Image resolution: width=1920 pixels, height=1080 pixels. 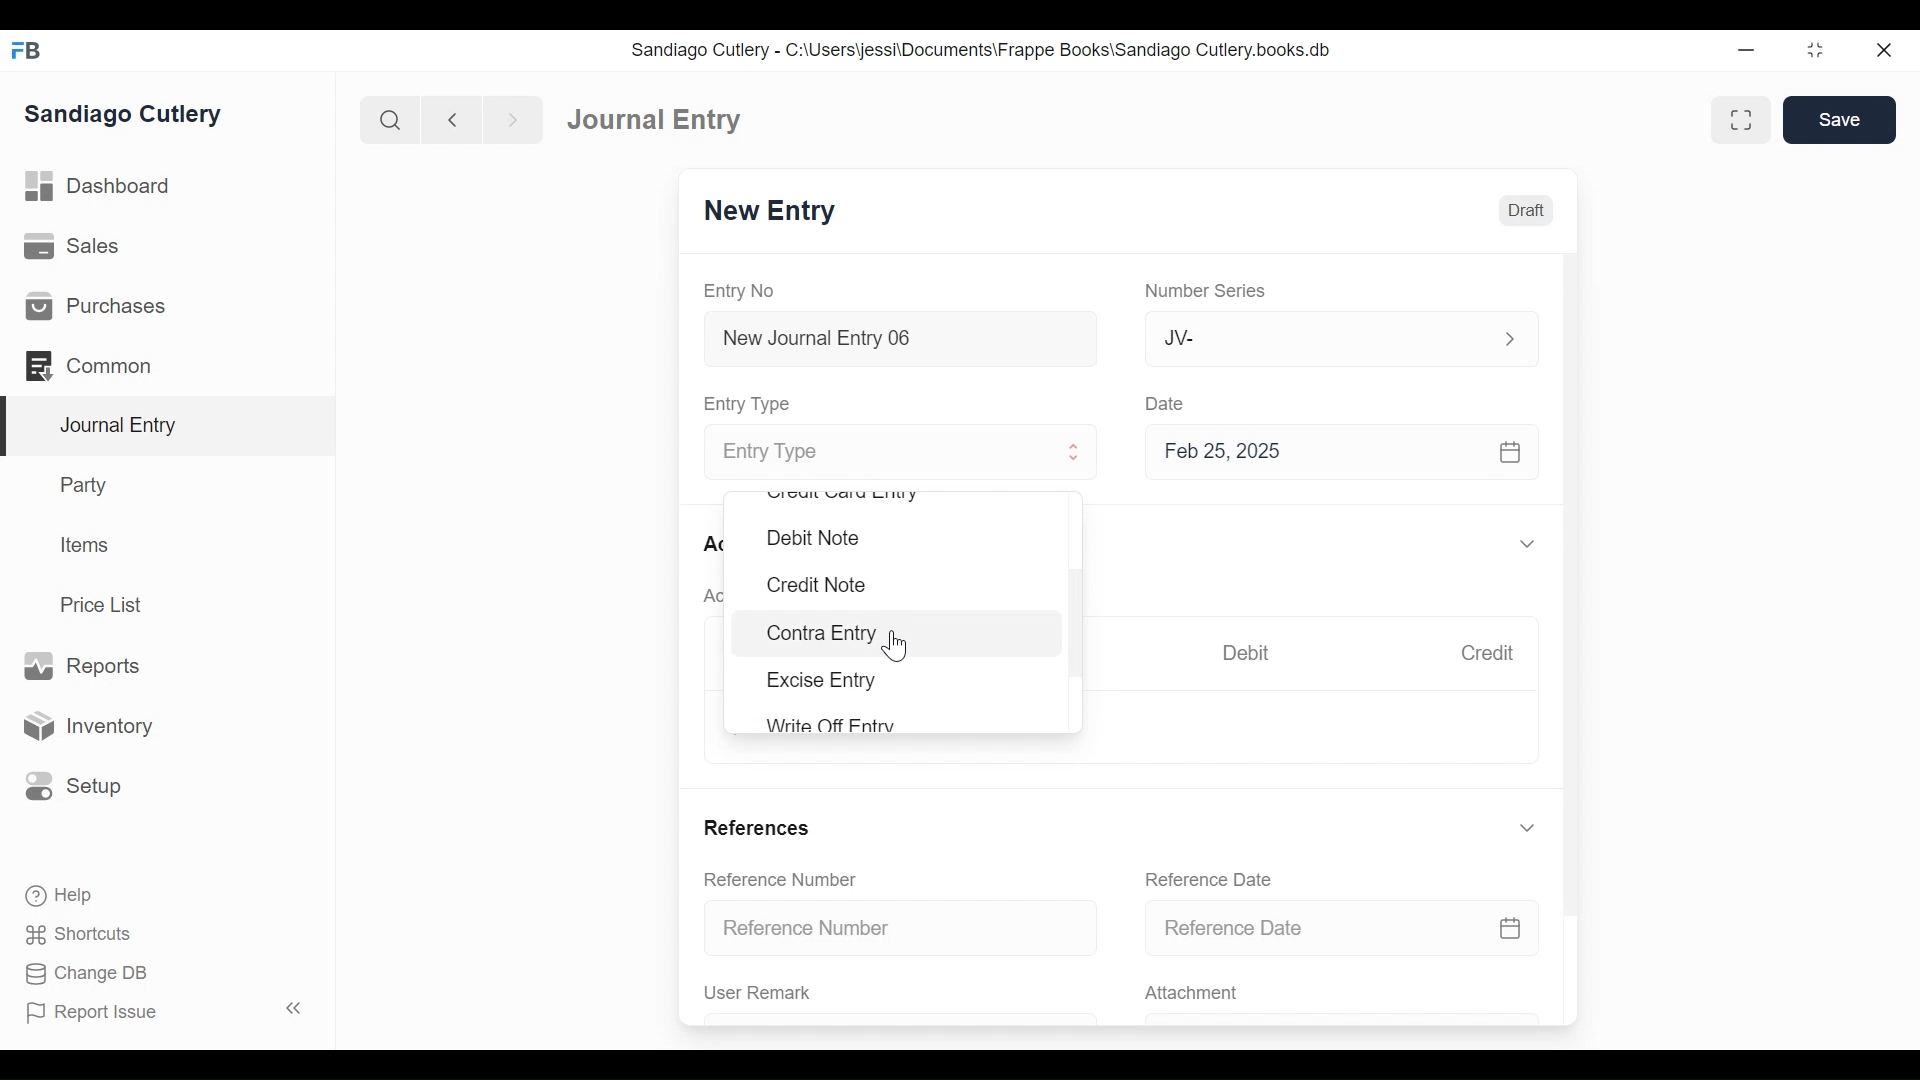 What do you see at coordinates (1510, 339) in the screenshot?
I see `Expand` at bounding box center [1510, 339].